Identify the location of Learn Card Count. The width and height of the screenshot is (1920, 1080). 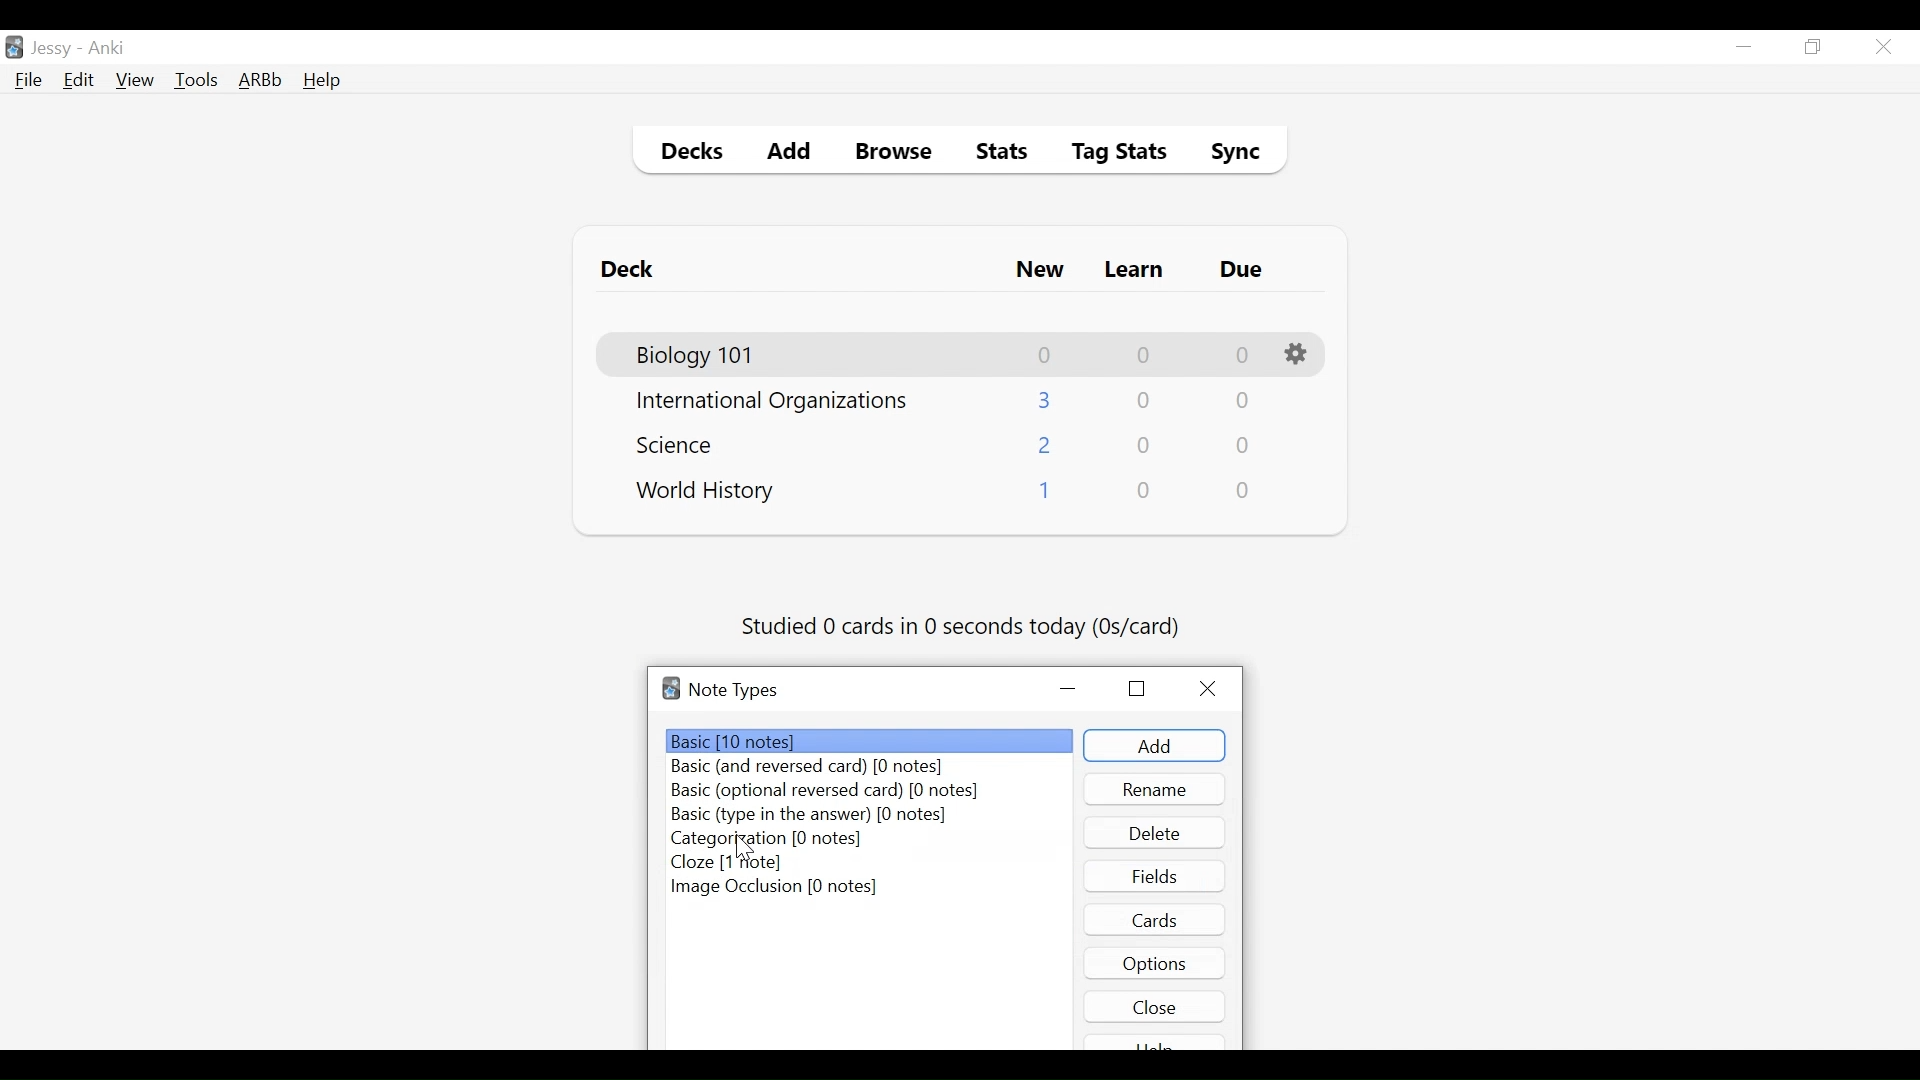
(1142, 401).